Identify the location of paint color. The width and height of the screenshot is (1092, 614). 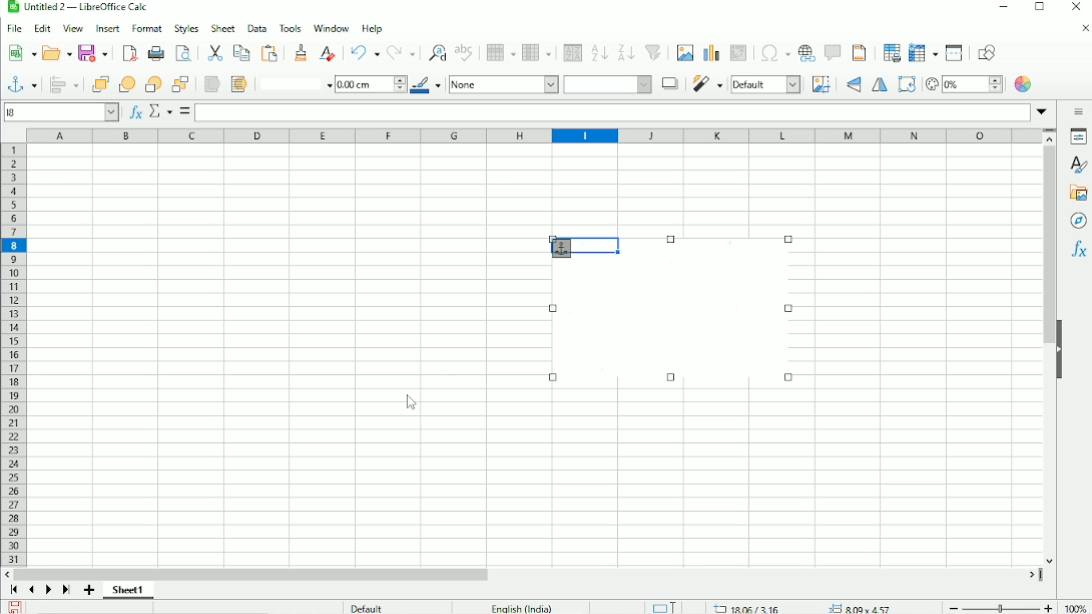
(426, 86).